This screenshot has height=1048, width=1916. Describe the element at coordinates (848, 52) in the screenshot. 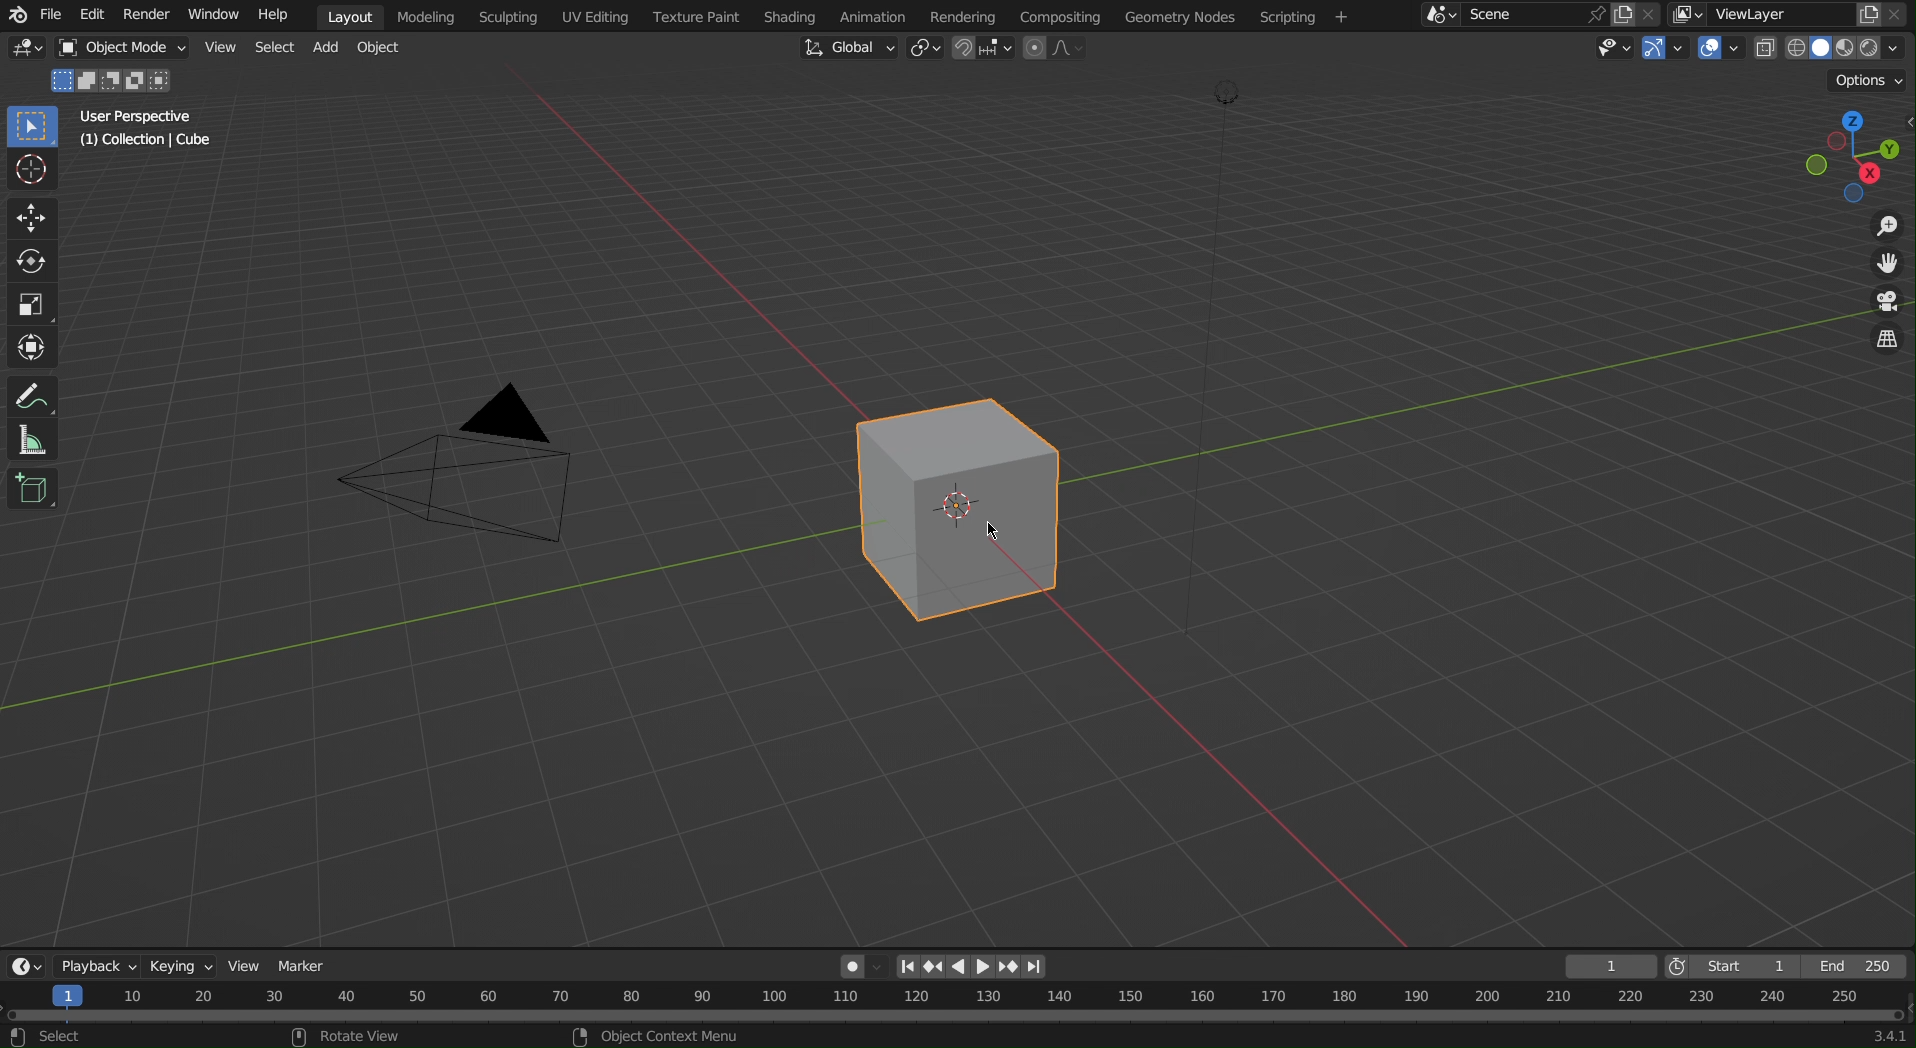

I see `Transformation Orientation` at that location.